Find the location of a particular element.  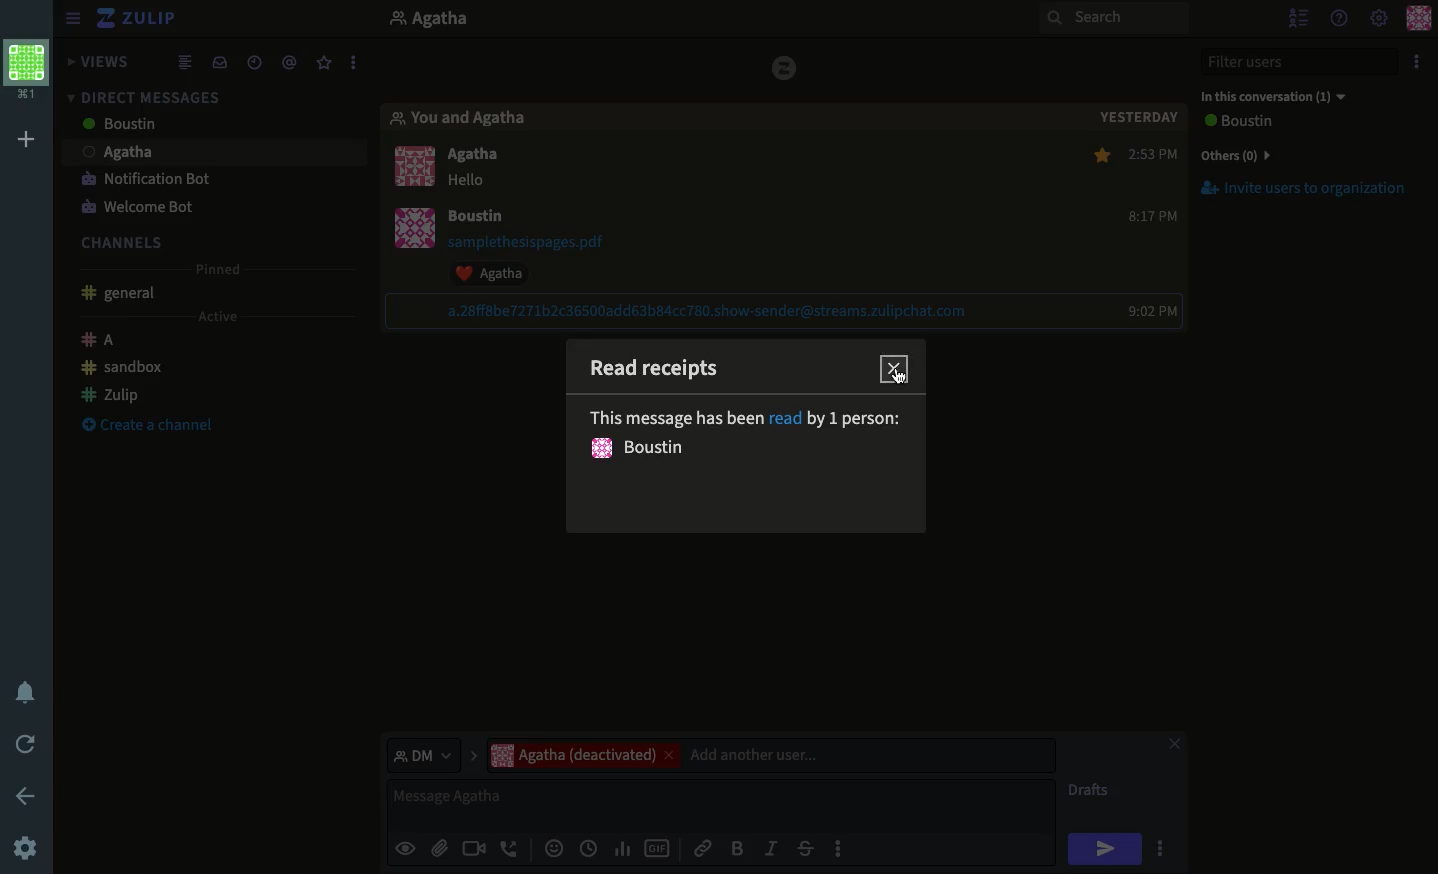

Channels is located at coordinates (129, 240).